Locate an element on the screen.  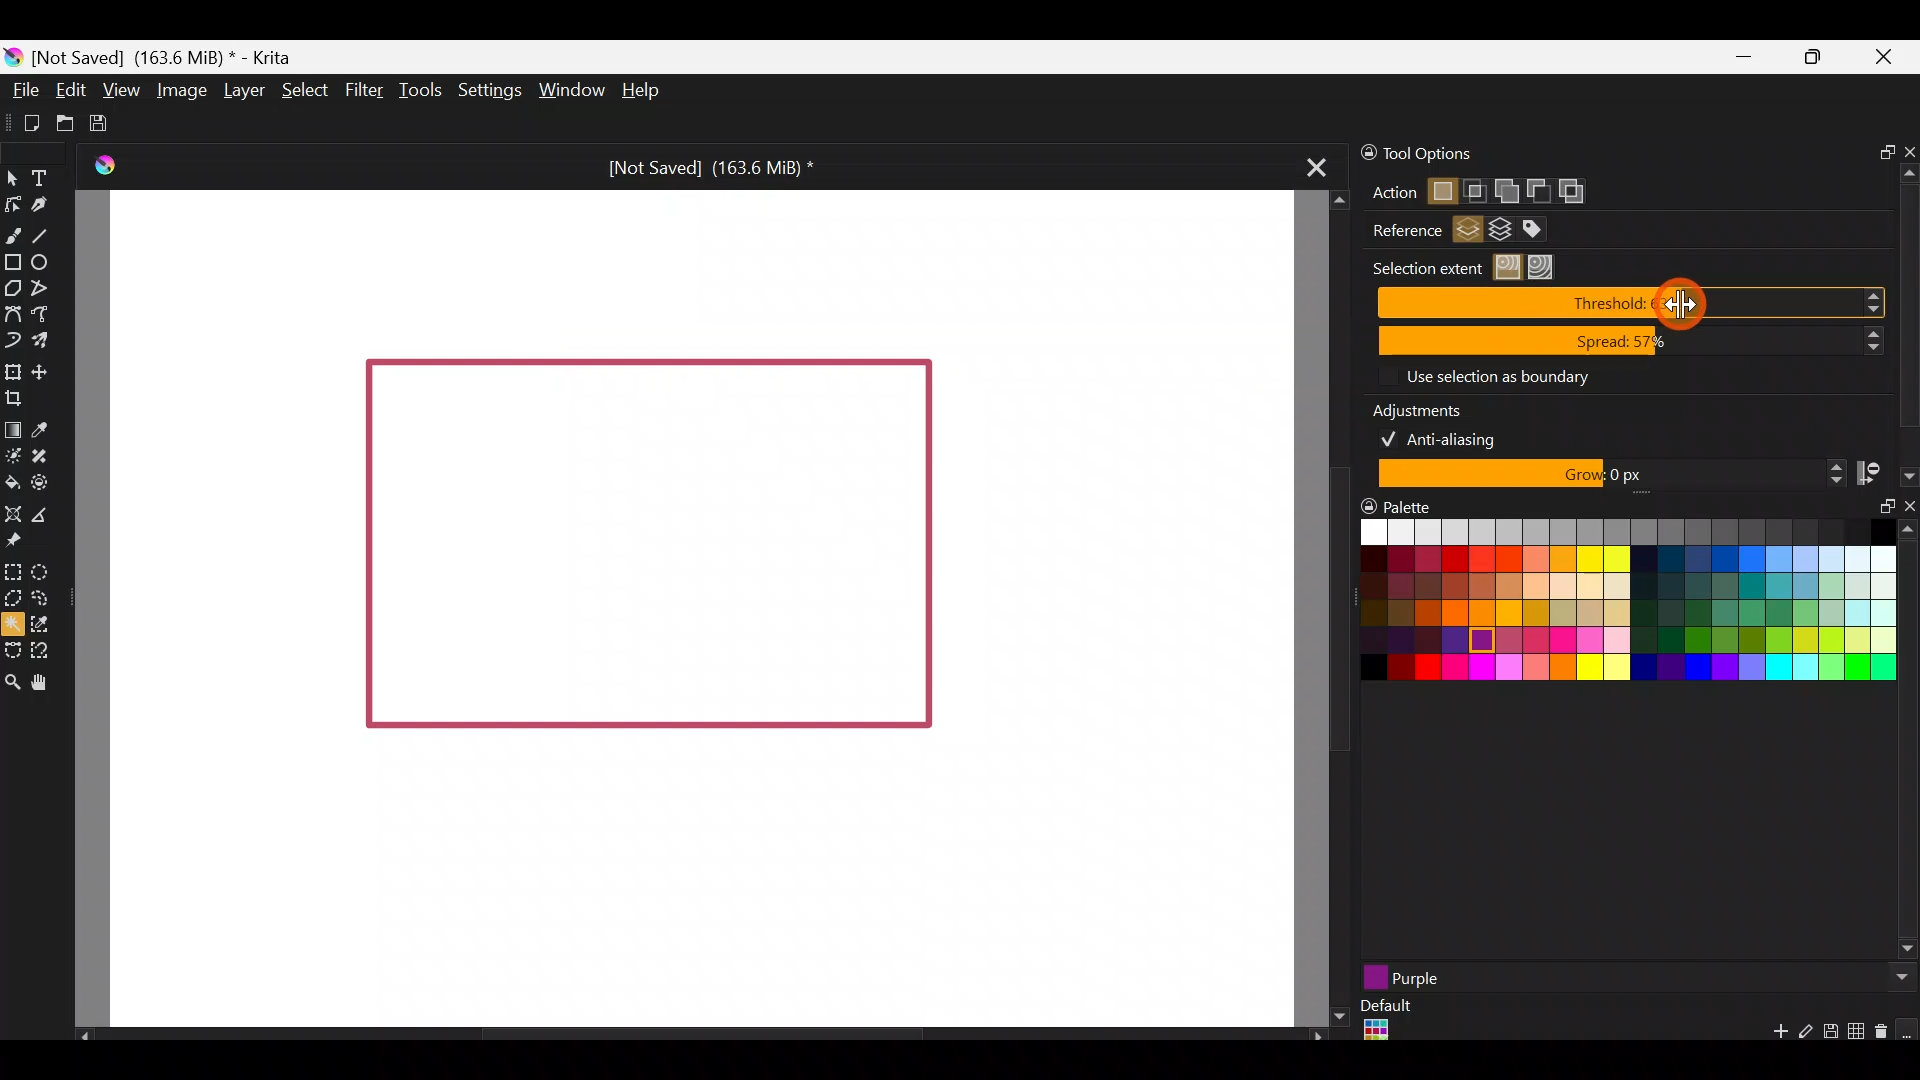
Fill a contiguous area of colour with colour/fill a selection is located at coordinates (12, 481).